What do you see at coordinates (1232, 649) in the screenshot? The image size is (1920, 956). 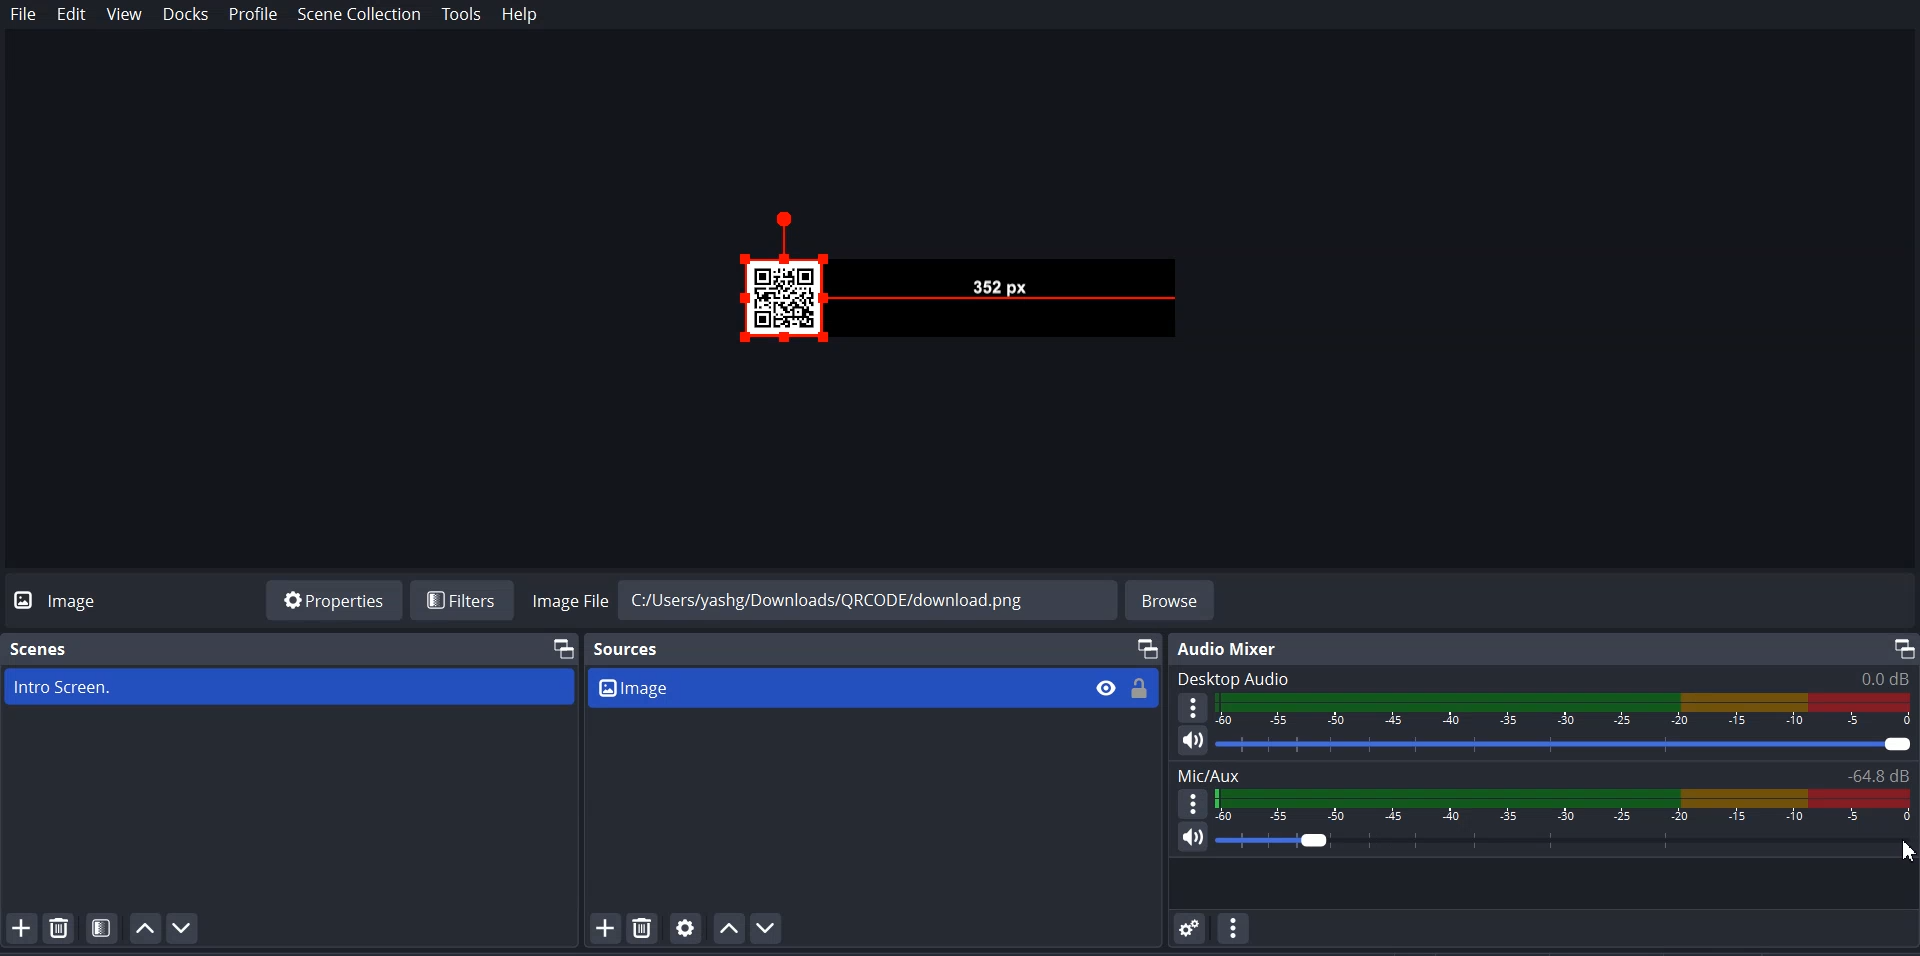 I see `Text` at bounding box center [1232, 649].